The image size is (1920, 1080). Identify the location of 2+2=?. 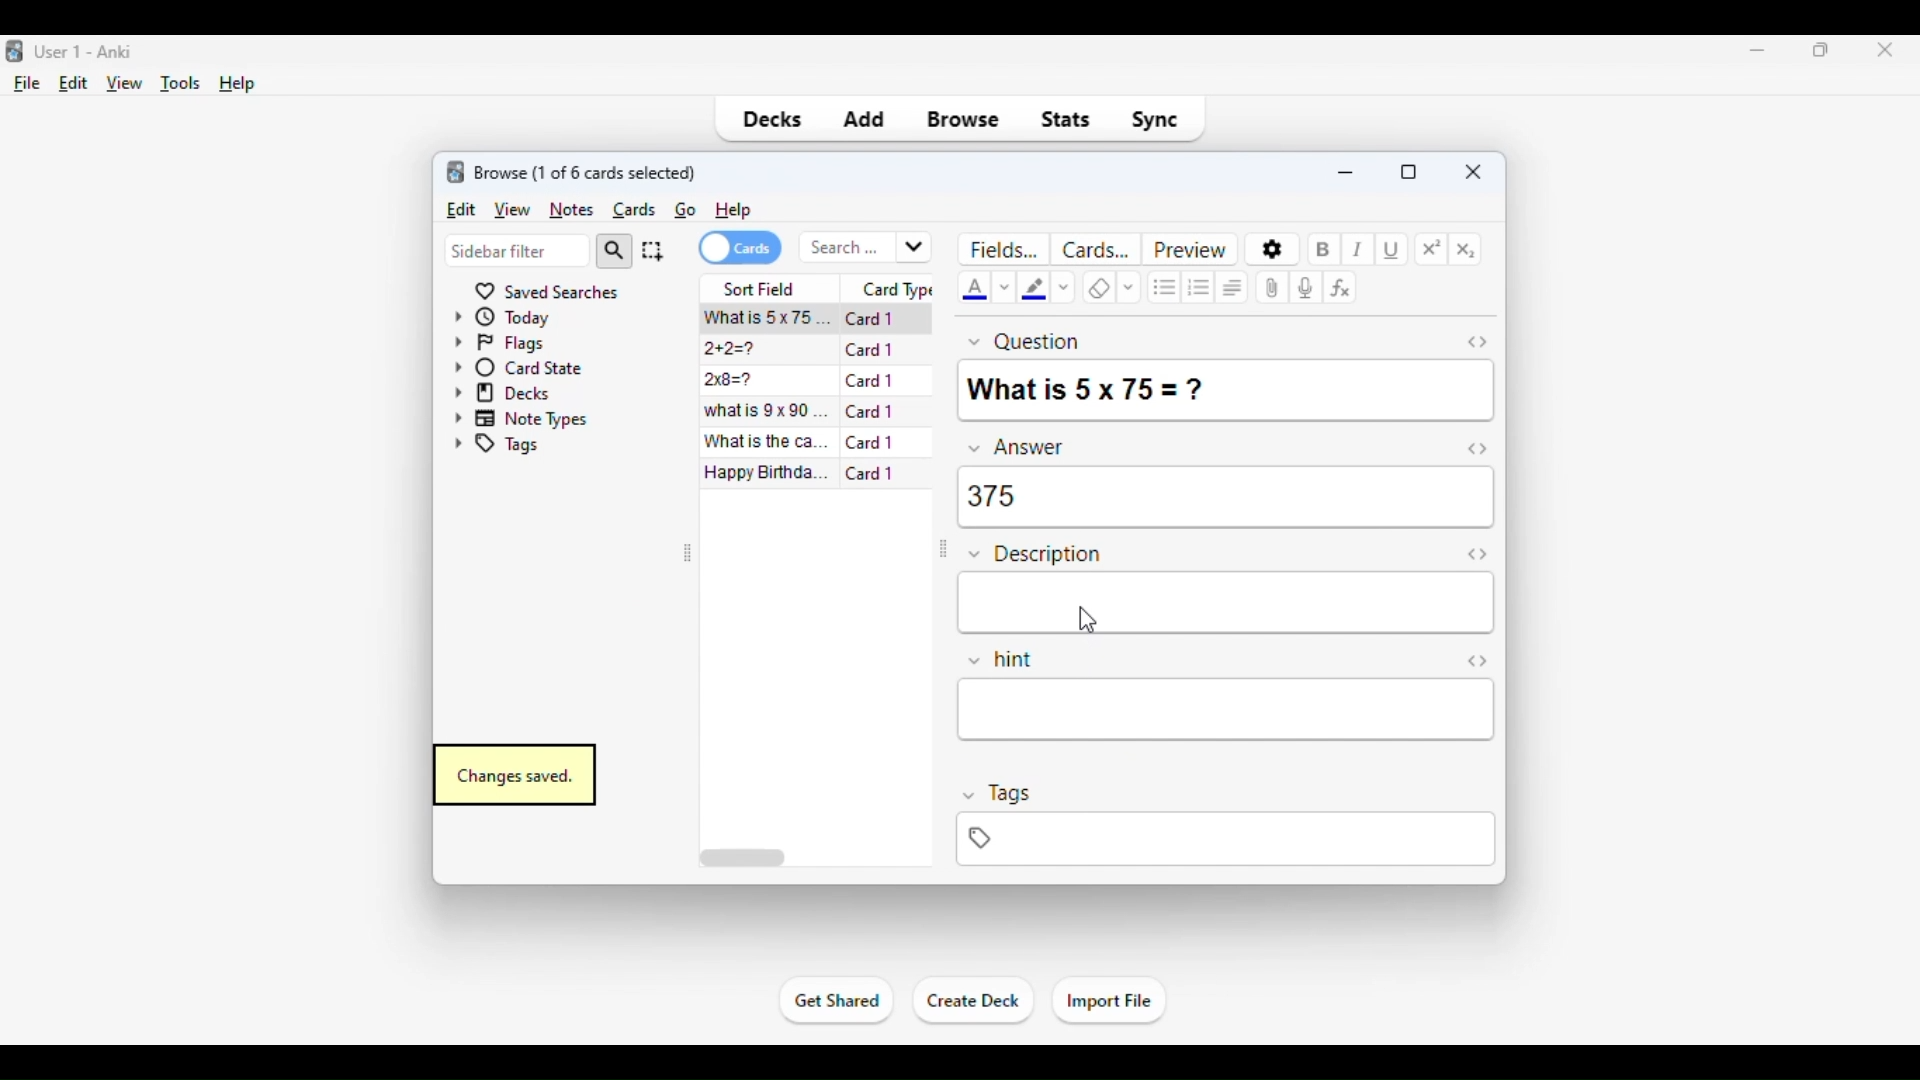
(727, 349).